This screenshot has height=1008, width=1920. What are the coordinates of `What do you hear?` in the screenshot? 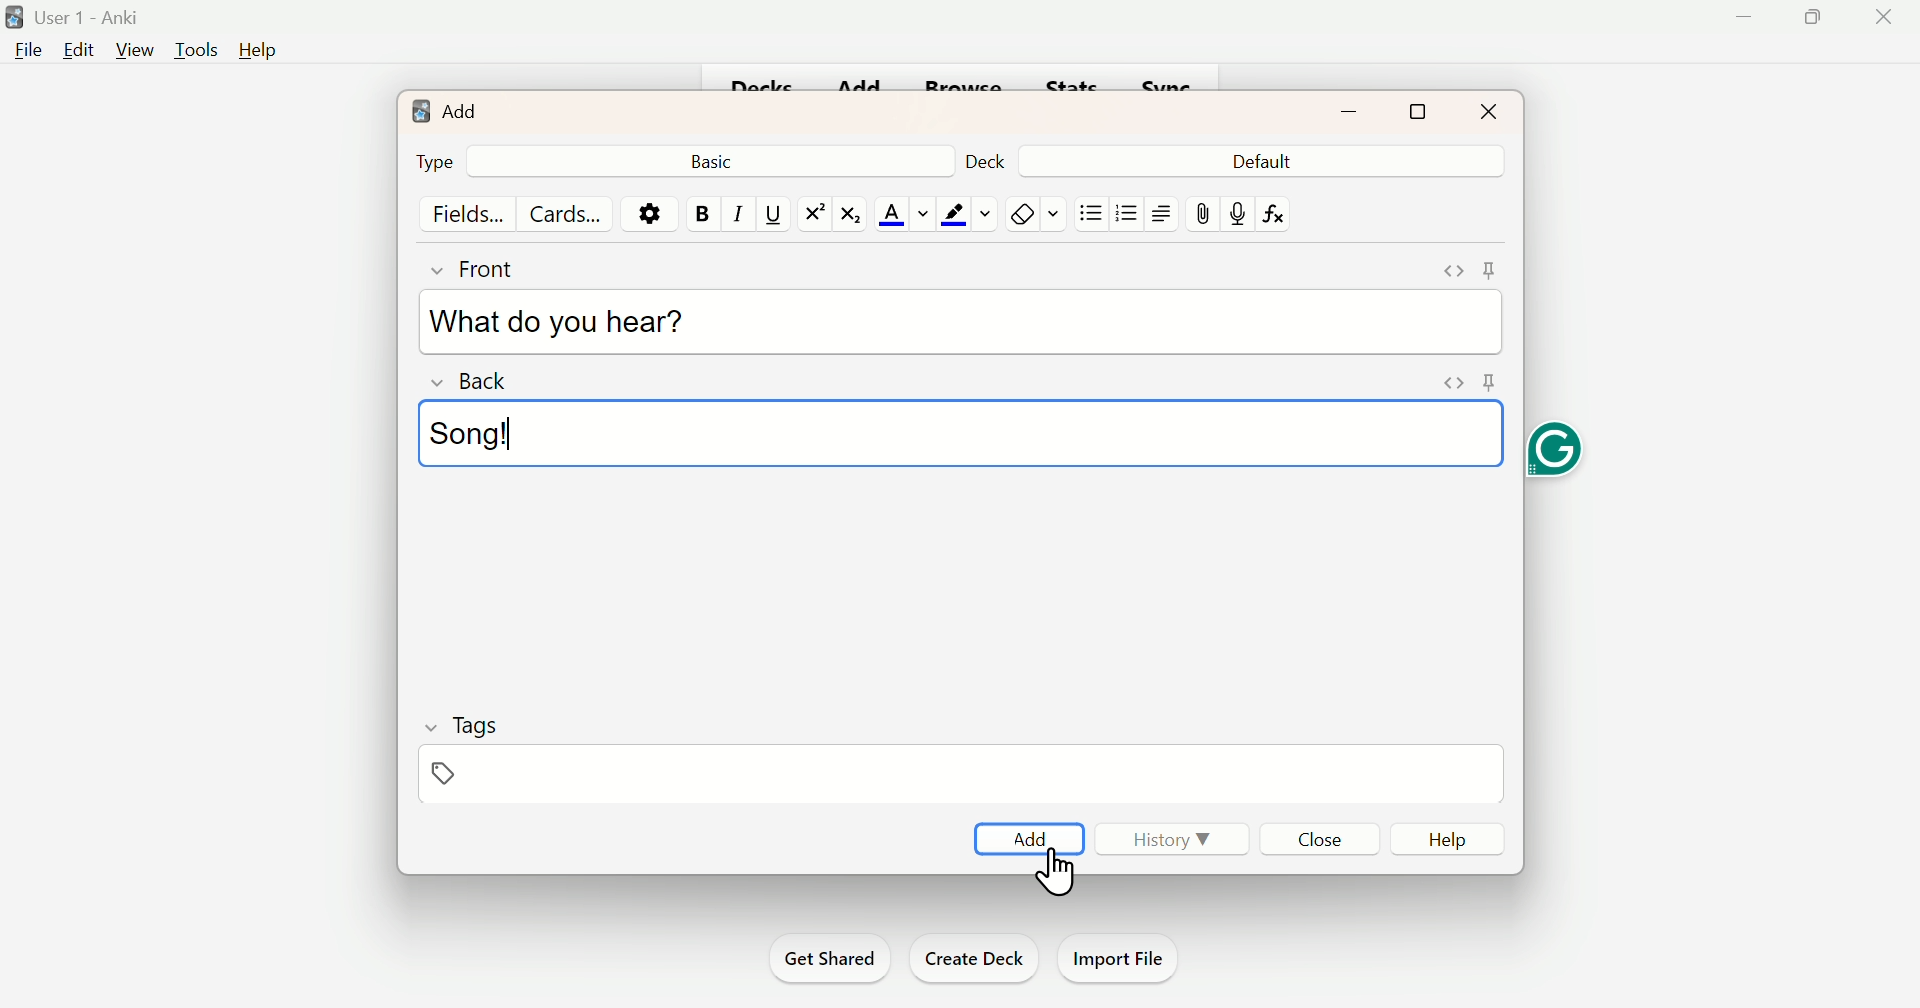 It's located at (565, 322).